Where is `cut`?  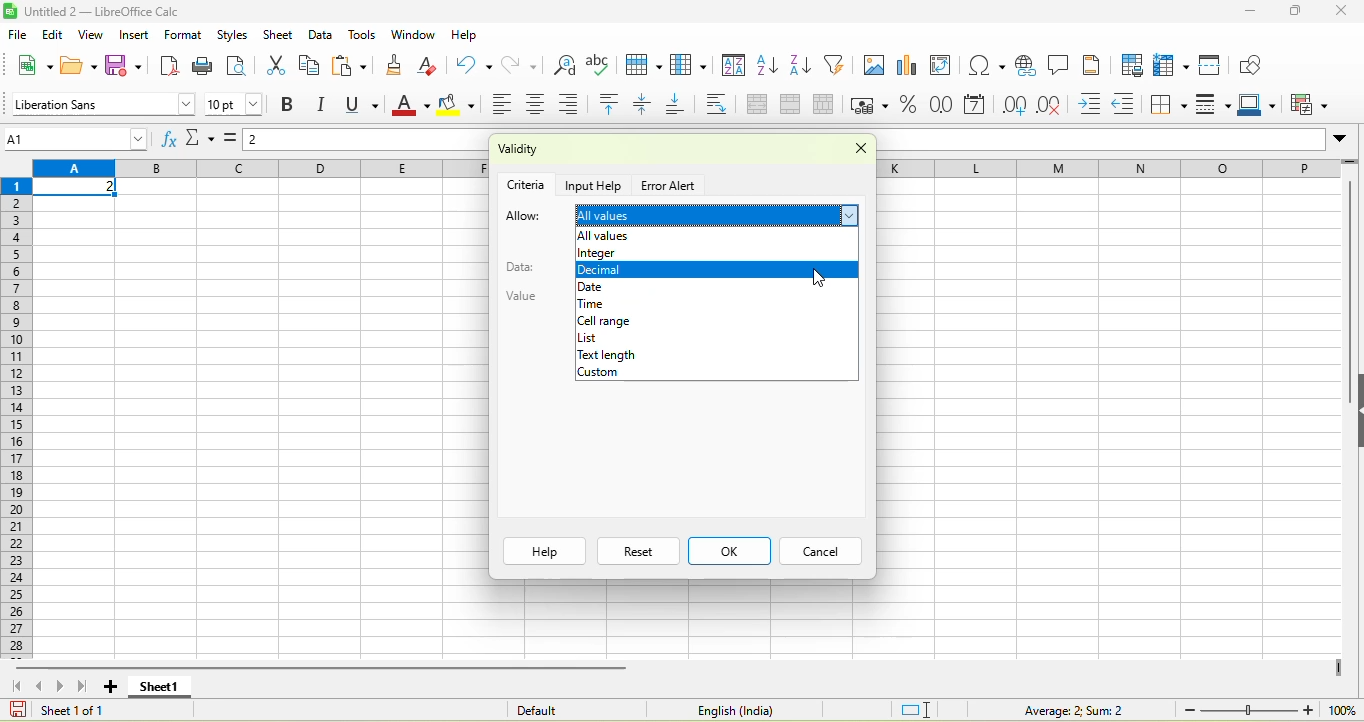
cut is located at coordinates (273, 67).